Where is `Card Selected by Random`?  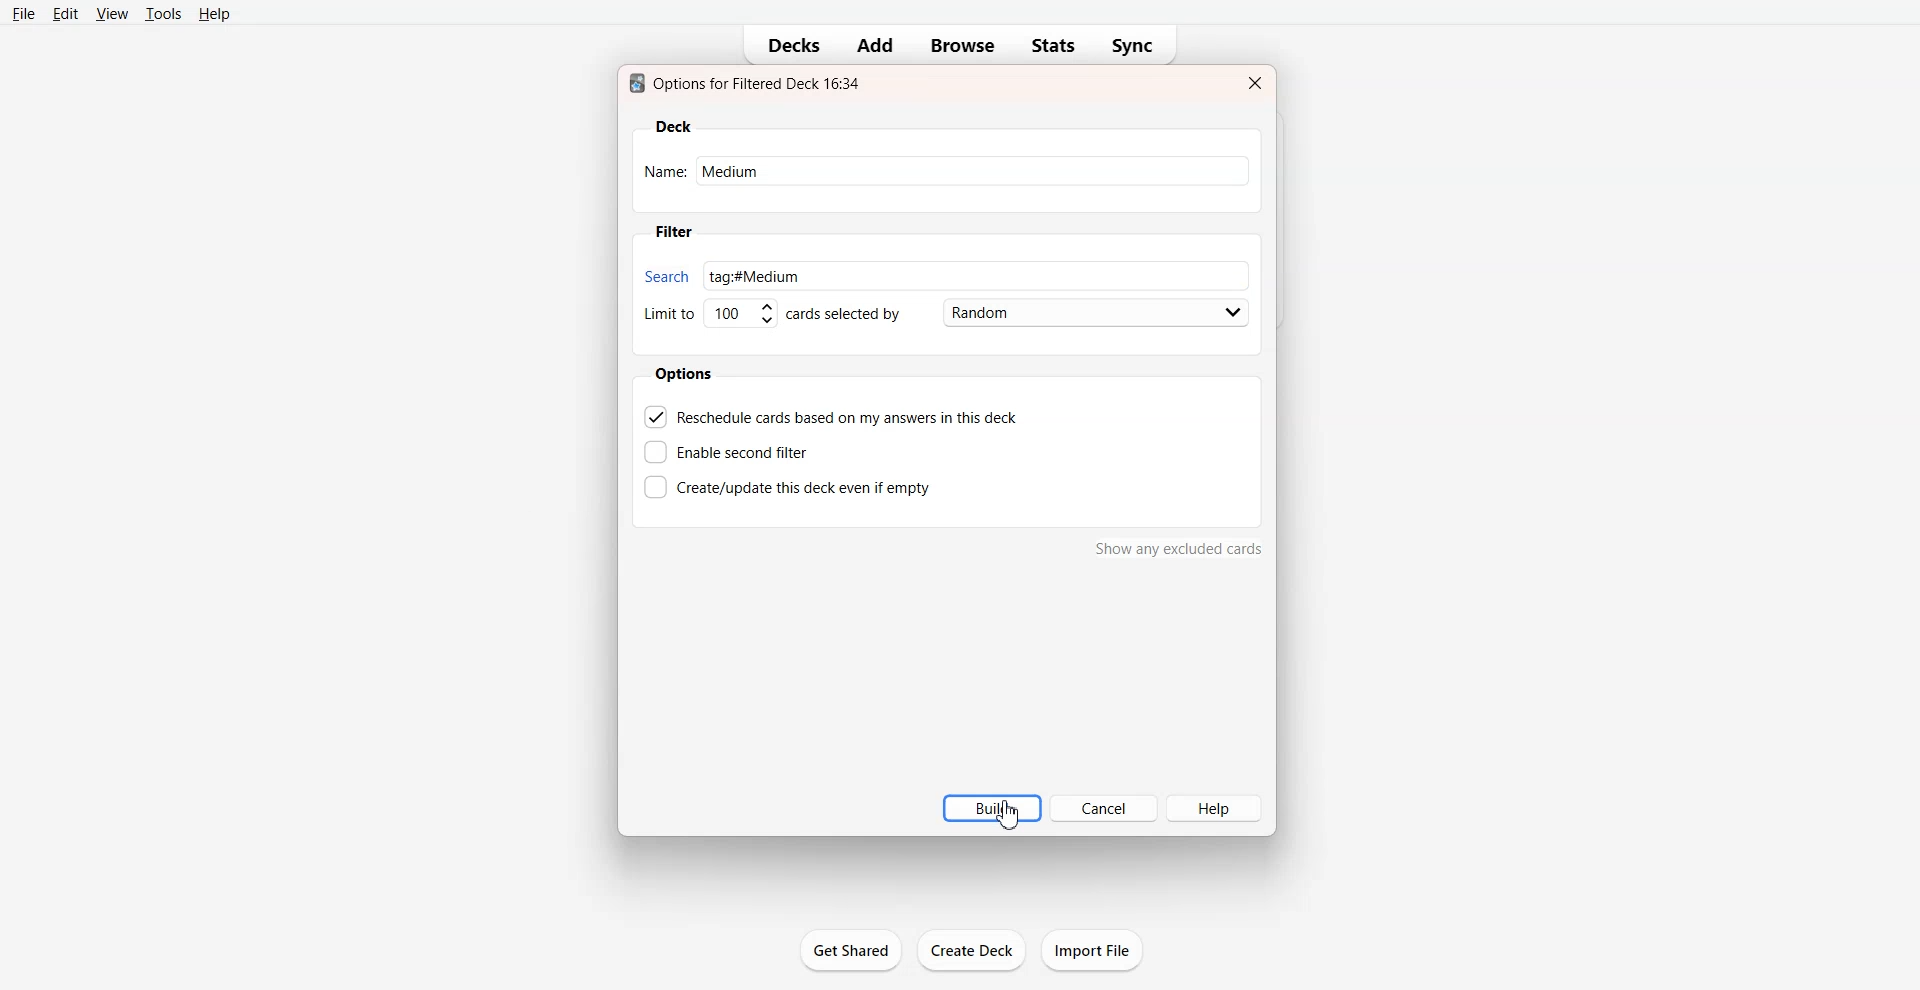 Card Selected by Random is located at coordinates (1023, 312).